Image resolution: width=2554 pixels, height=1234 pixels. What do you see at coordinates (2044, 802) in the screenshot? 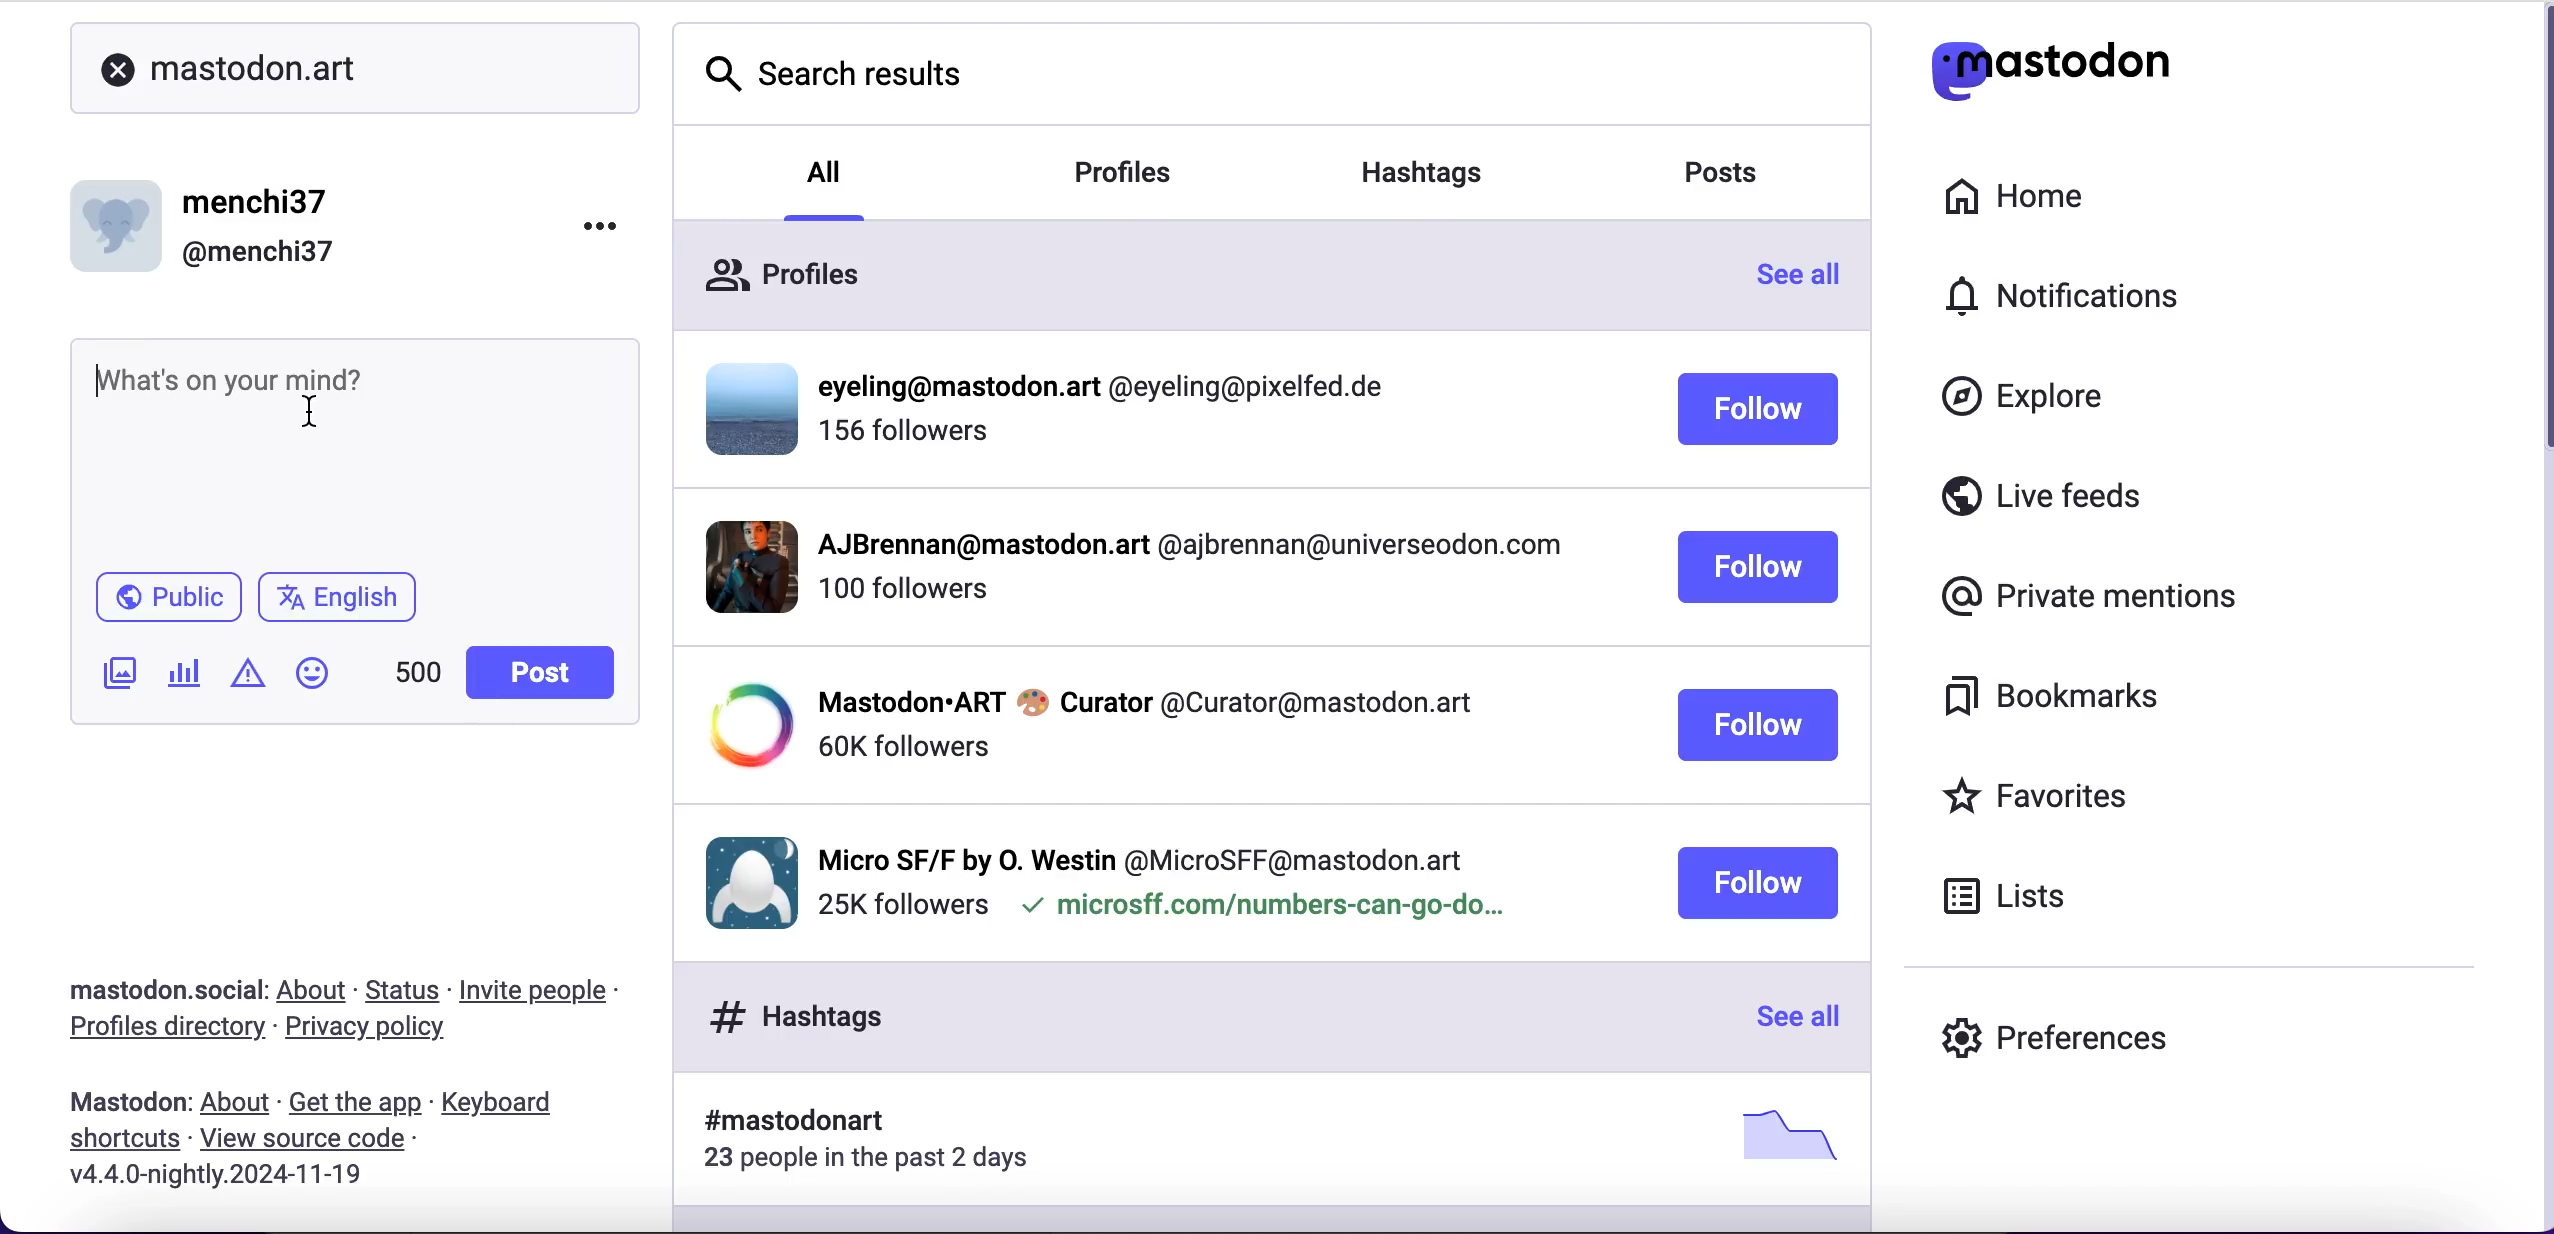
I see `favorites` at bounding box center [2044, 802].